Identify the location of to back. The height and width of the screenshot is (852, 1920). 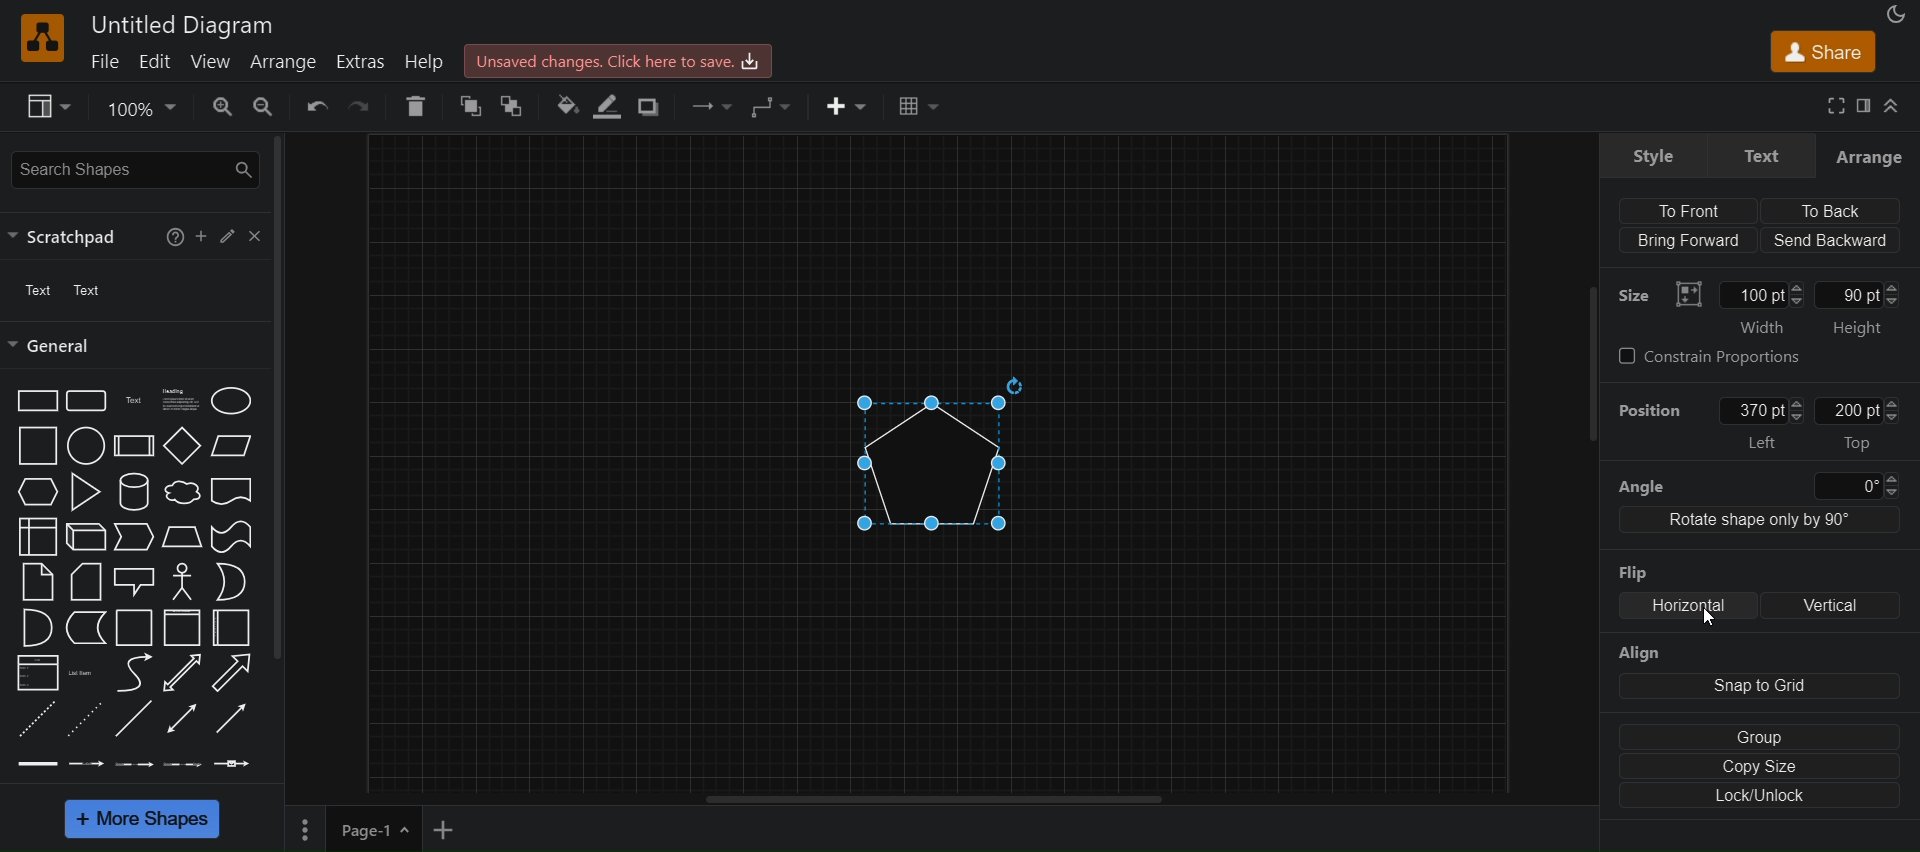
(514, 105).